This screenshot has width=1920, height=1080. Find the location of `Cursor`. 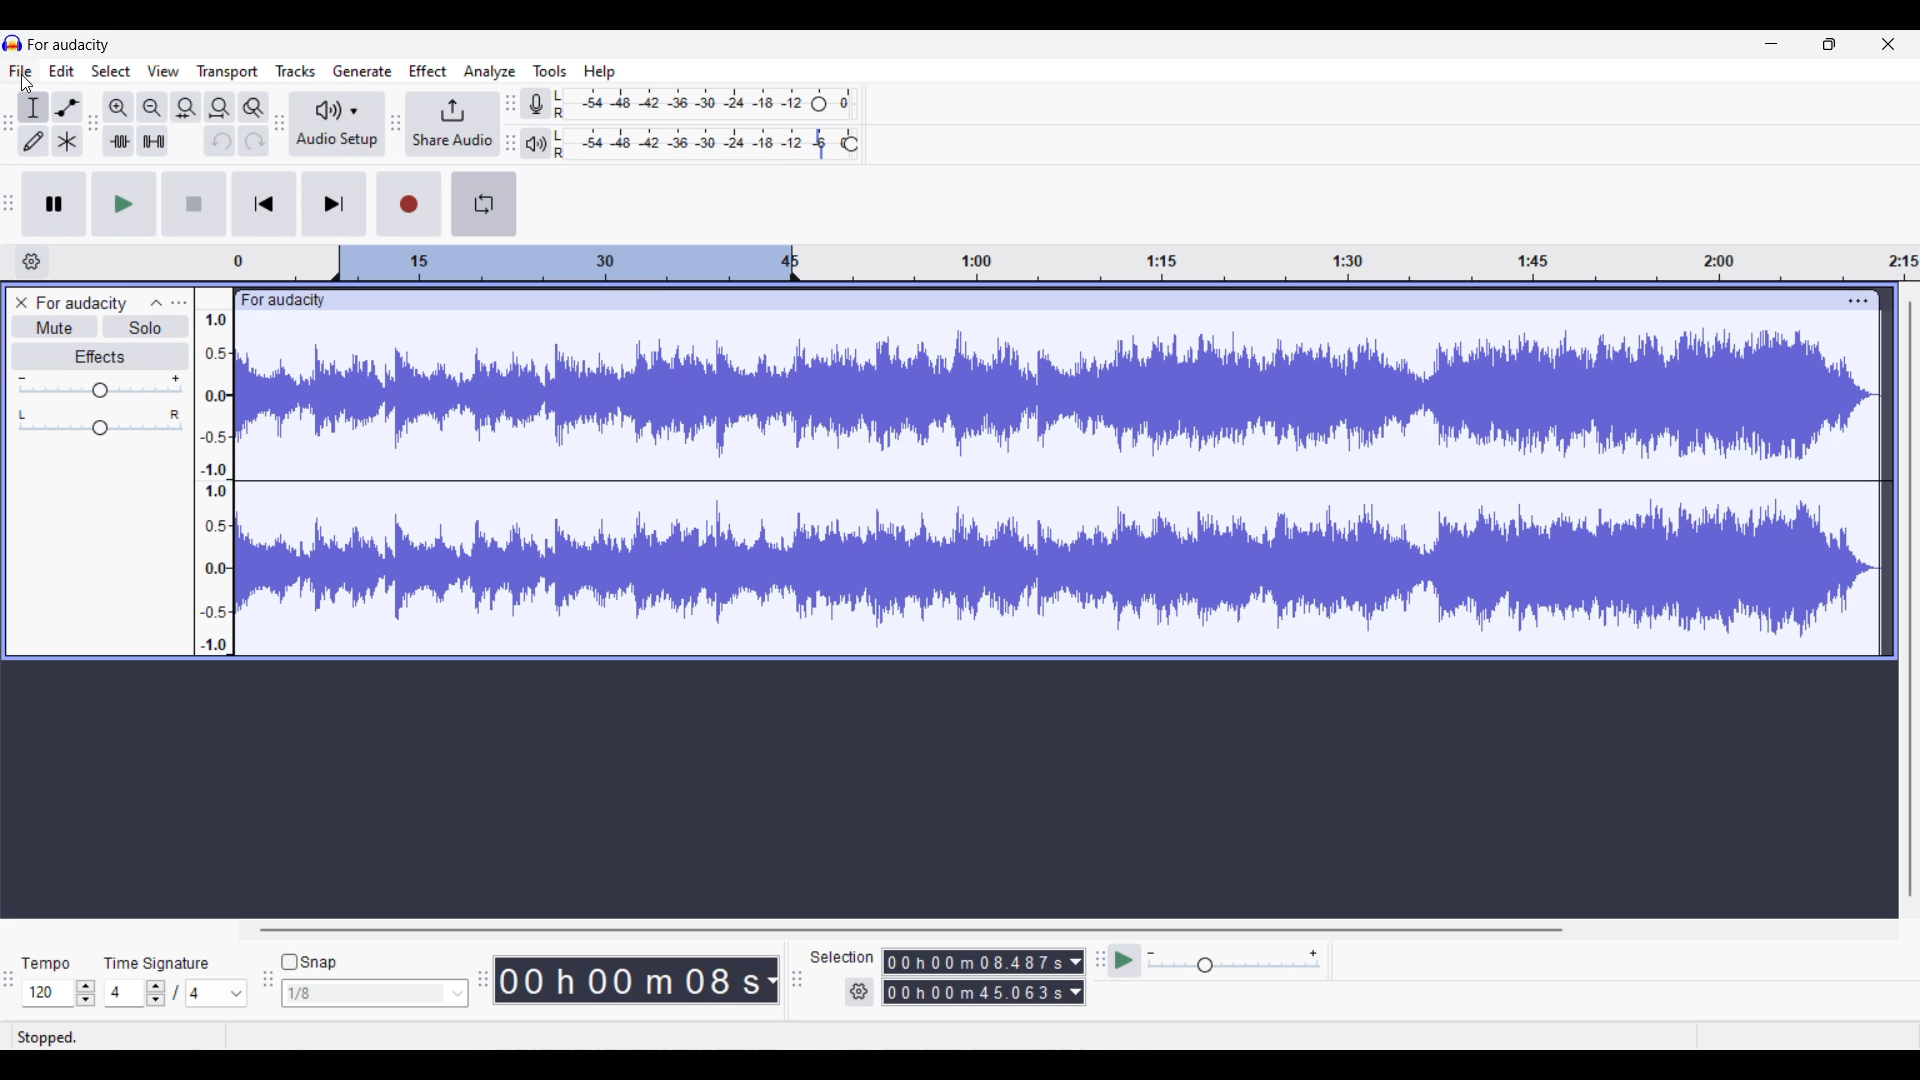

Cursor is located at coordinates (27, 83).